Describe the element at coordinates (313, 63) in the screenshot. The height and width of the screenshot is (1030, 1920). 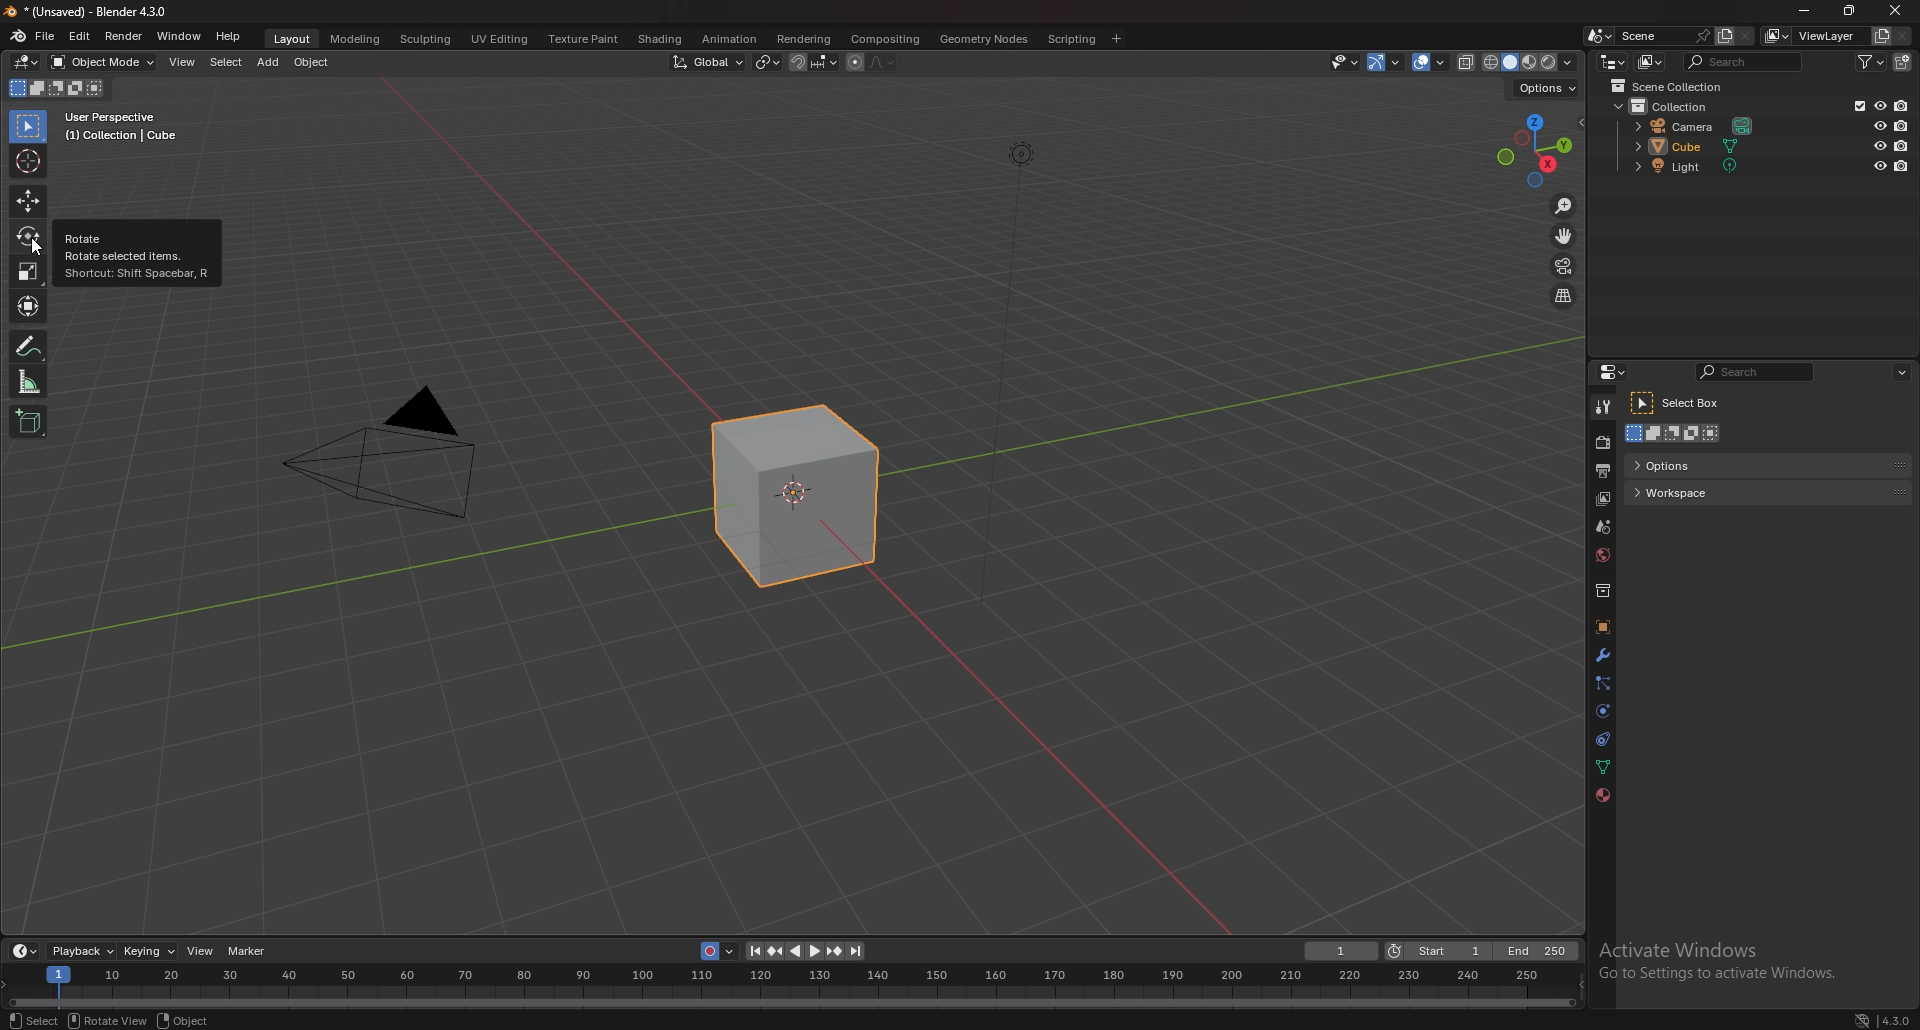
I see `object` at that location.